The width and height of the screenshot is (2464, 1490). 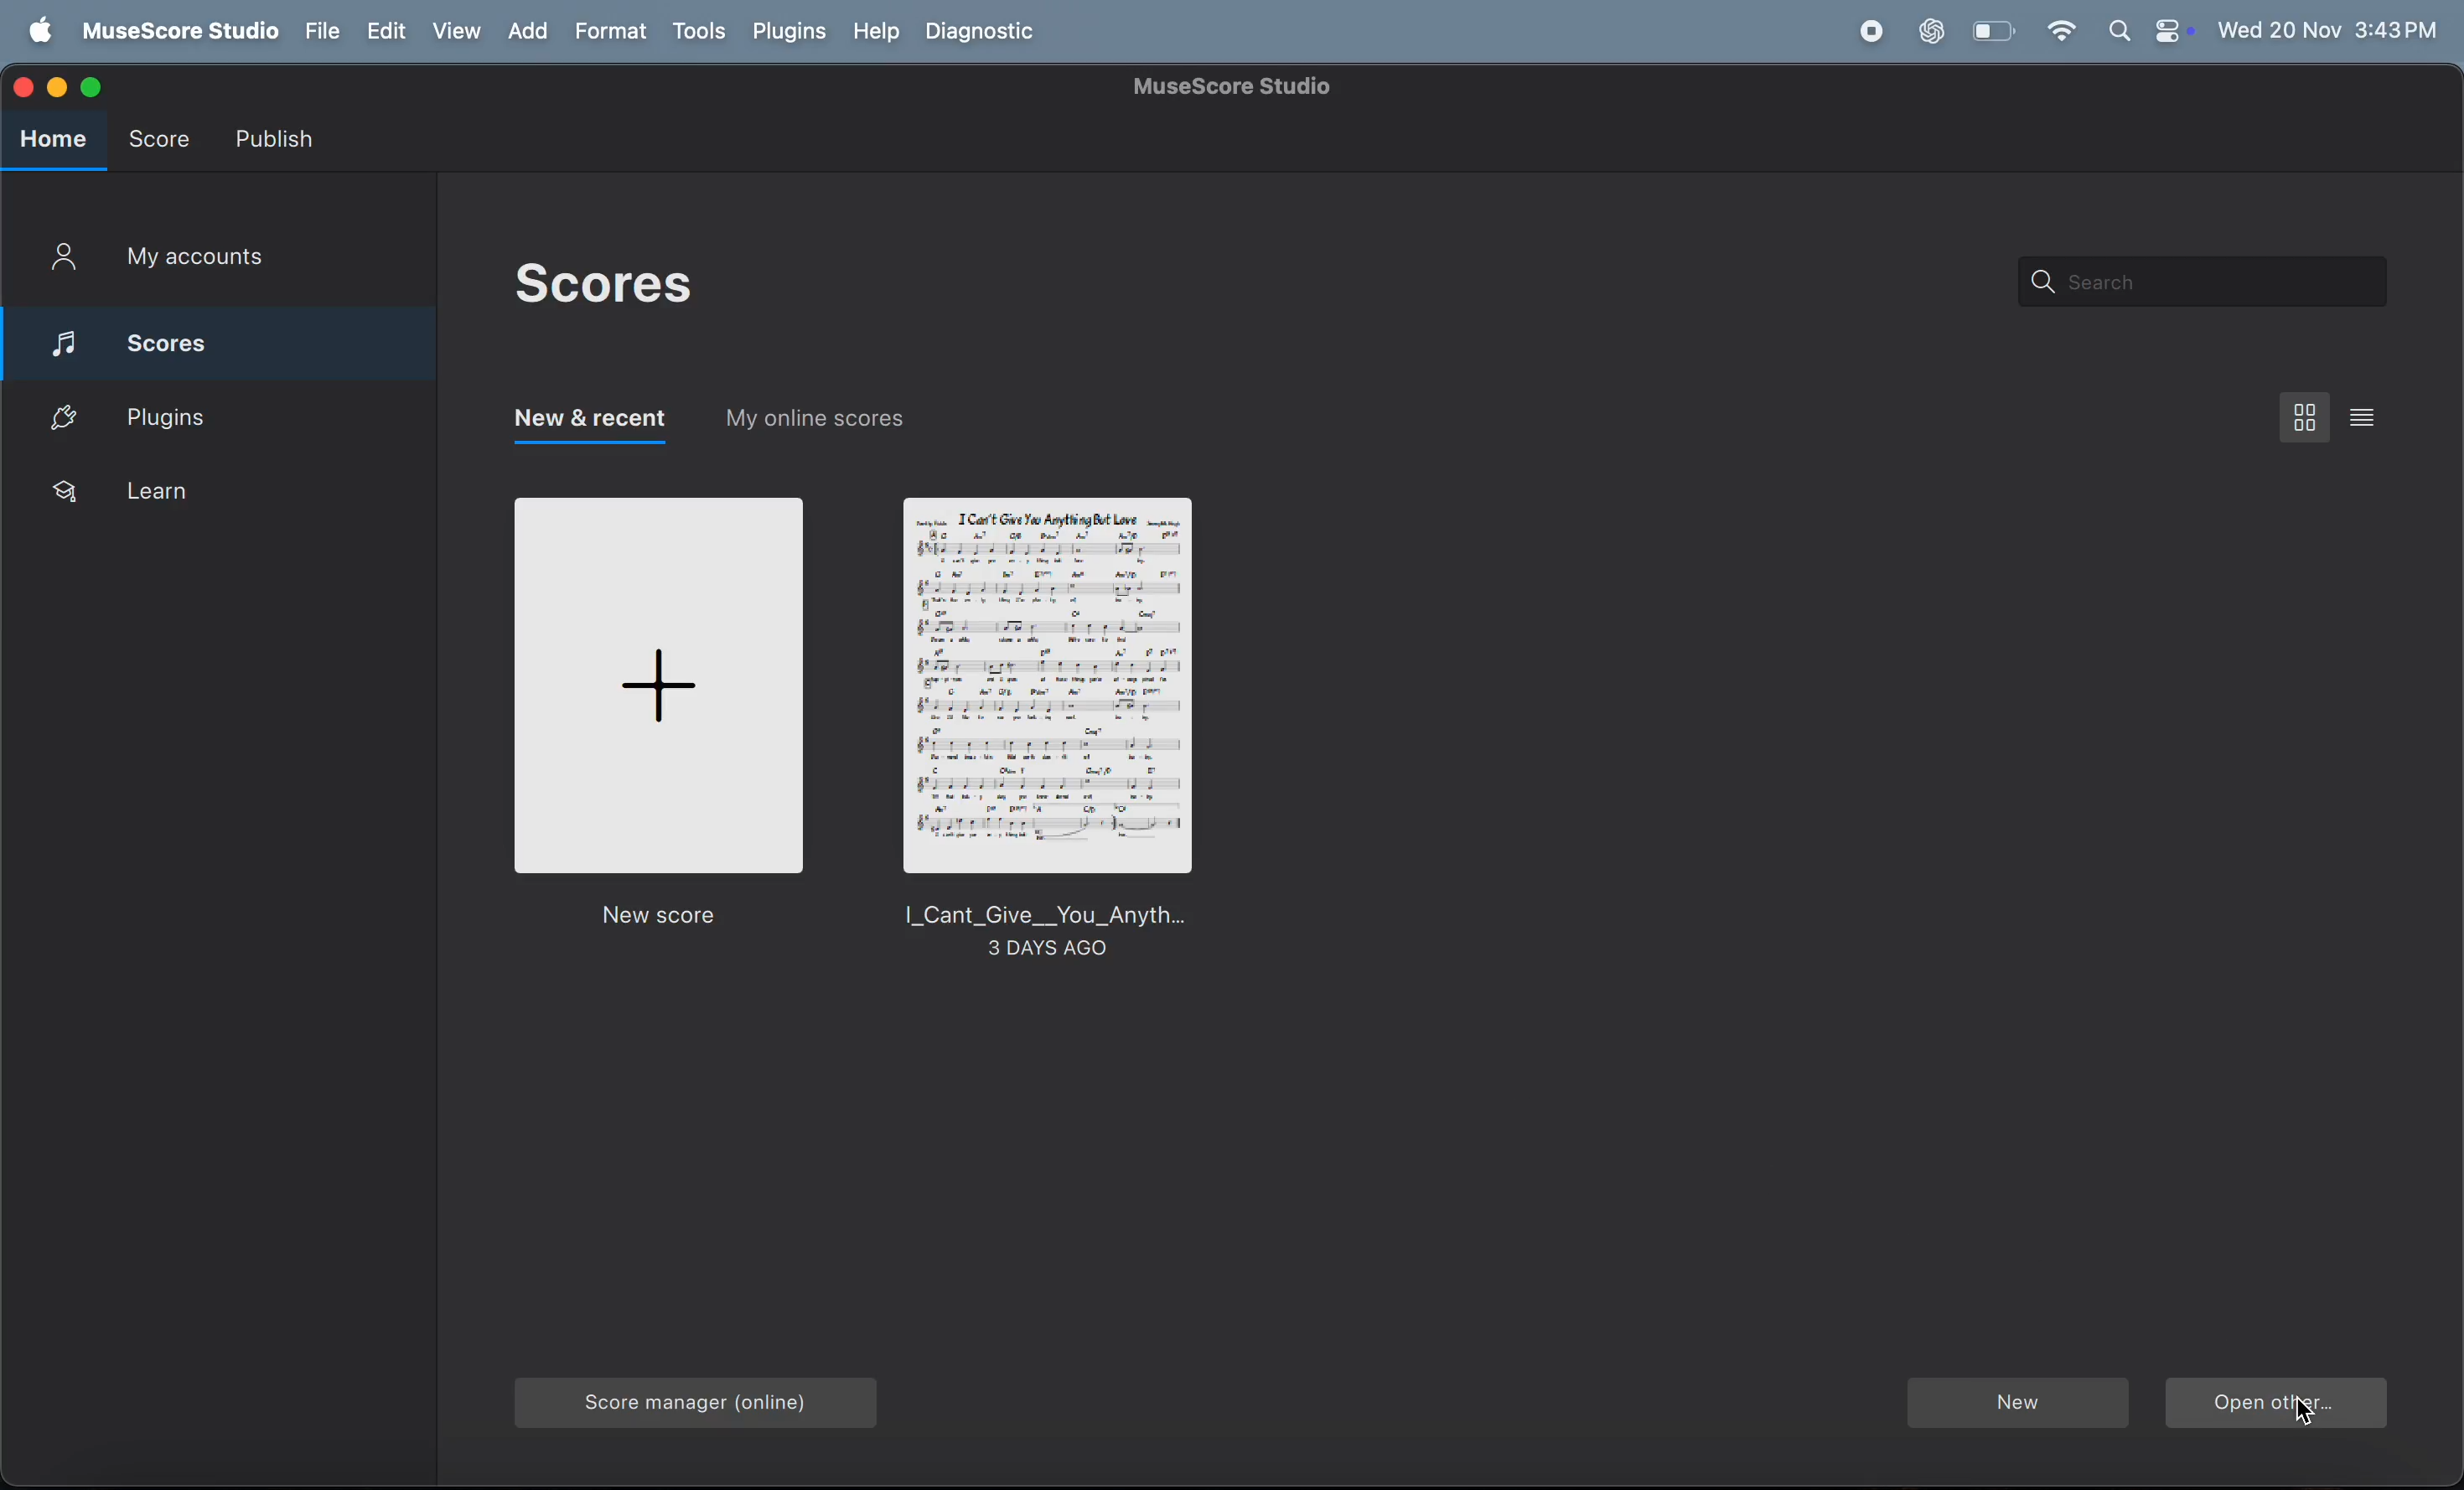 What do you see at coordinates (165, 142) in the screenshot?
I see `score` at bounding box center [165, 142].